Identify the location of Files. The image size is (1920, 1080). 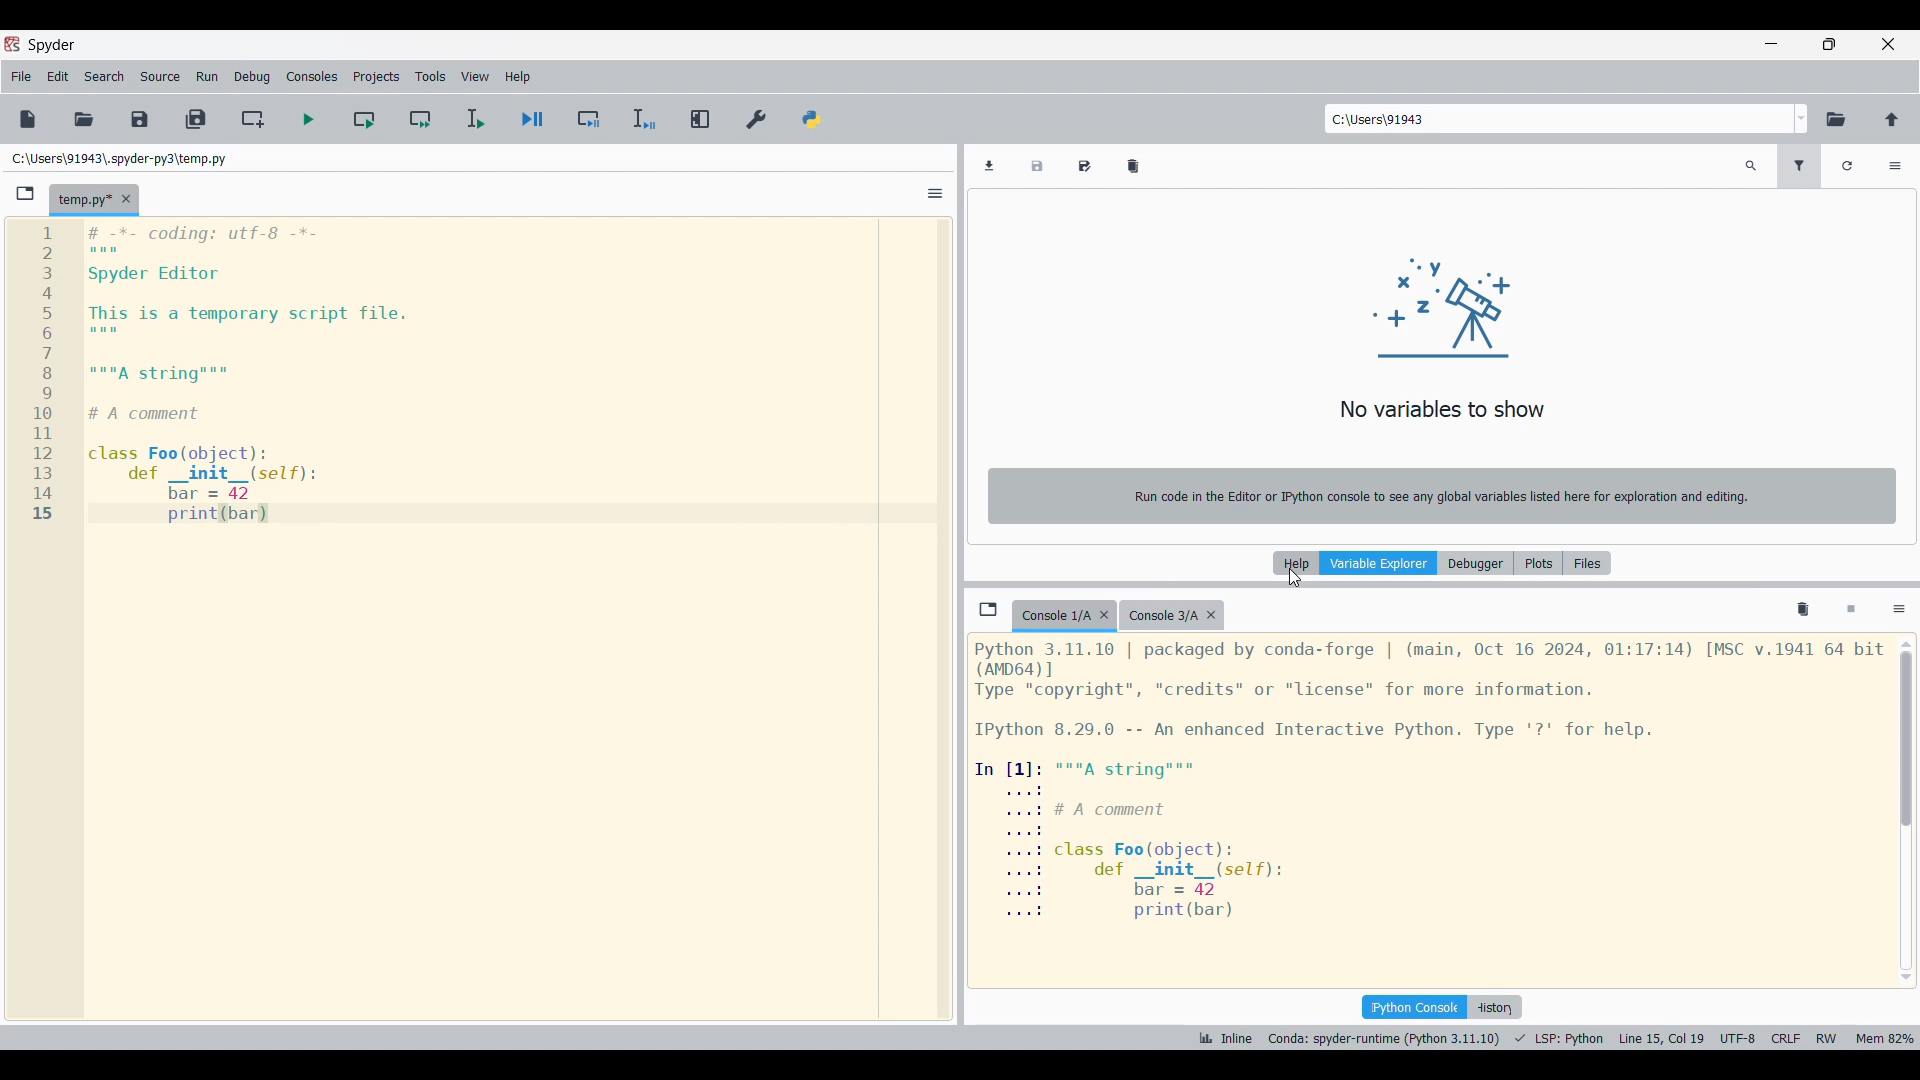
(1587, 563).